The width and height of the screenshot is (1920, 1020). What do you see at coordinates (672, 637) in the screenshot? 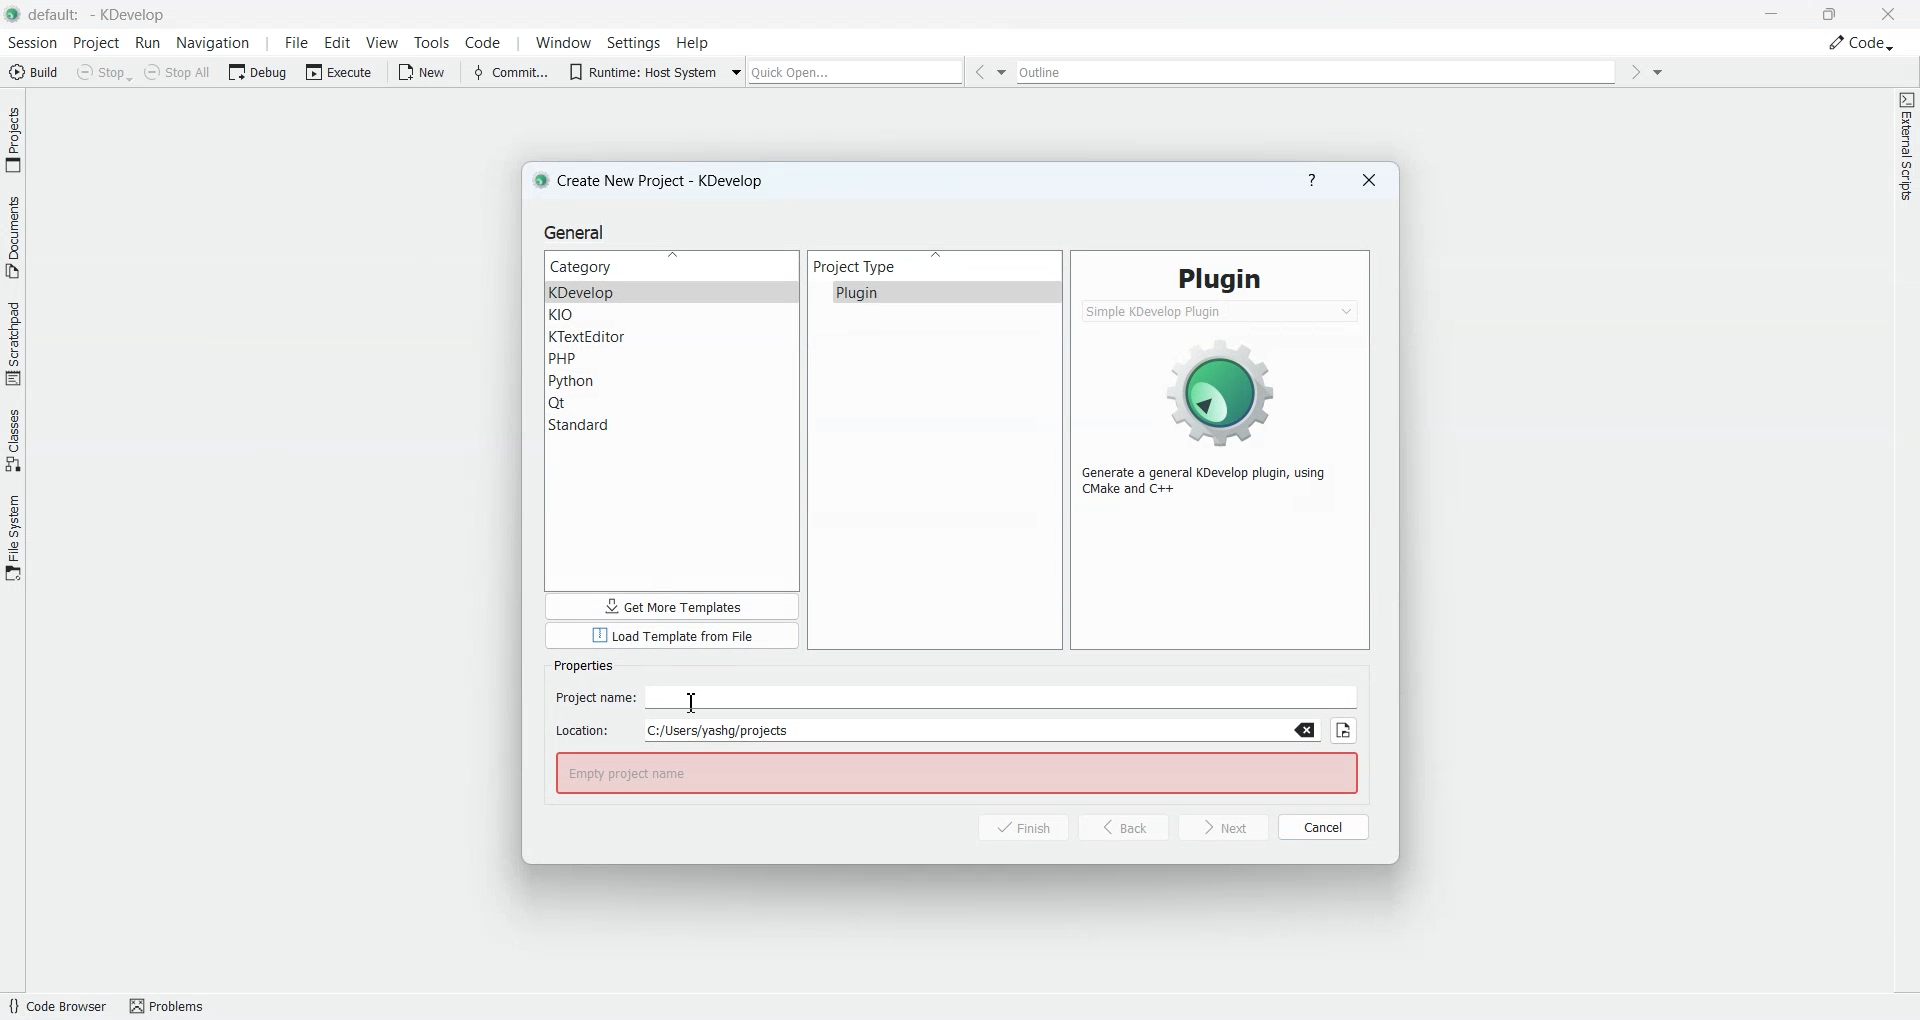
I see `Load Template From File` at bounding box center [672, 637].